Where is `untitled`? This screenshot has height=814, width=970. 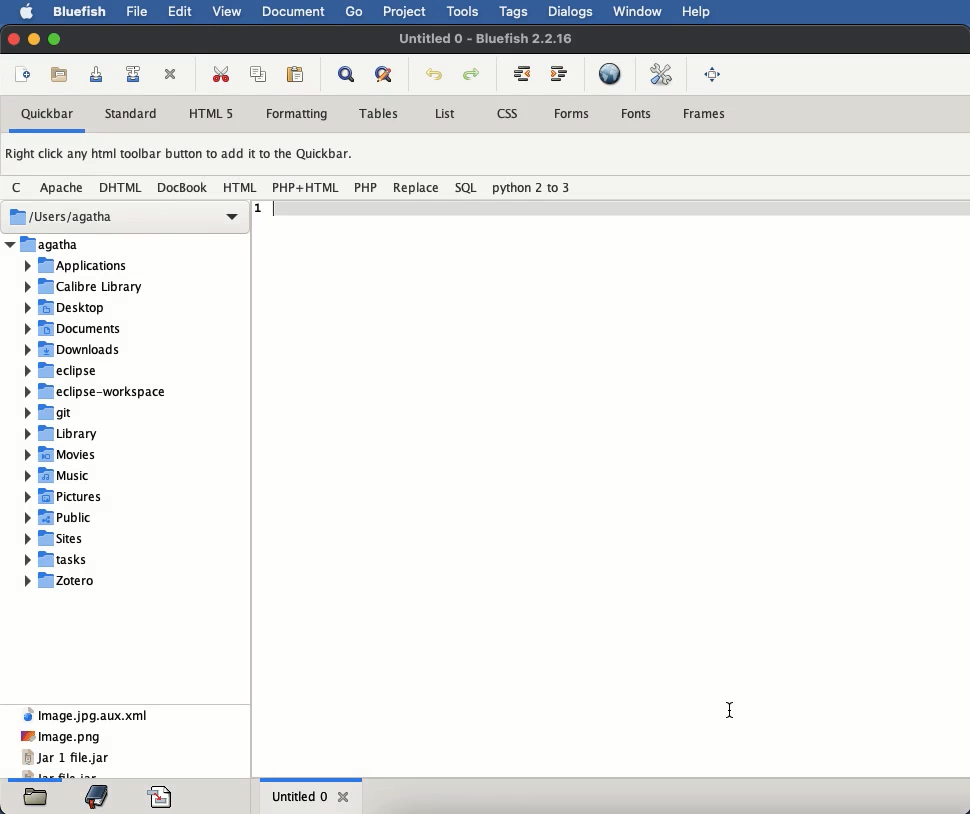 untitled is located at coordinates (299, 795).